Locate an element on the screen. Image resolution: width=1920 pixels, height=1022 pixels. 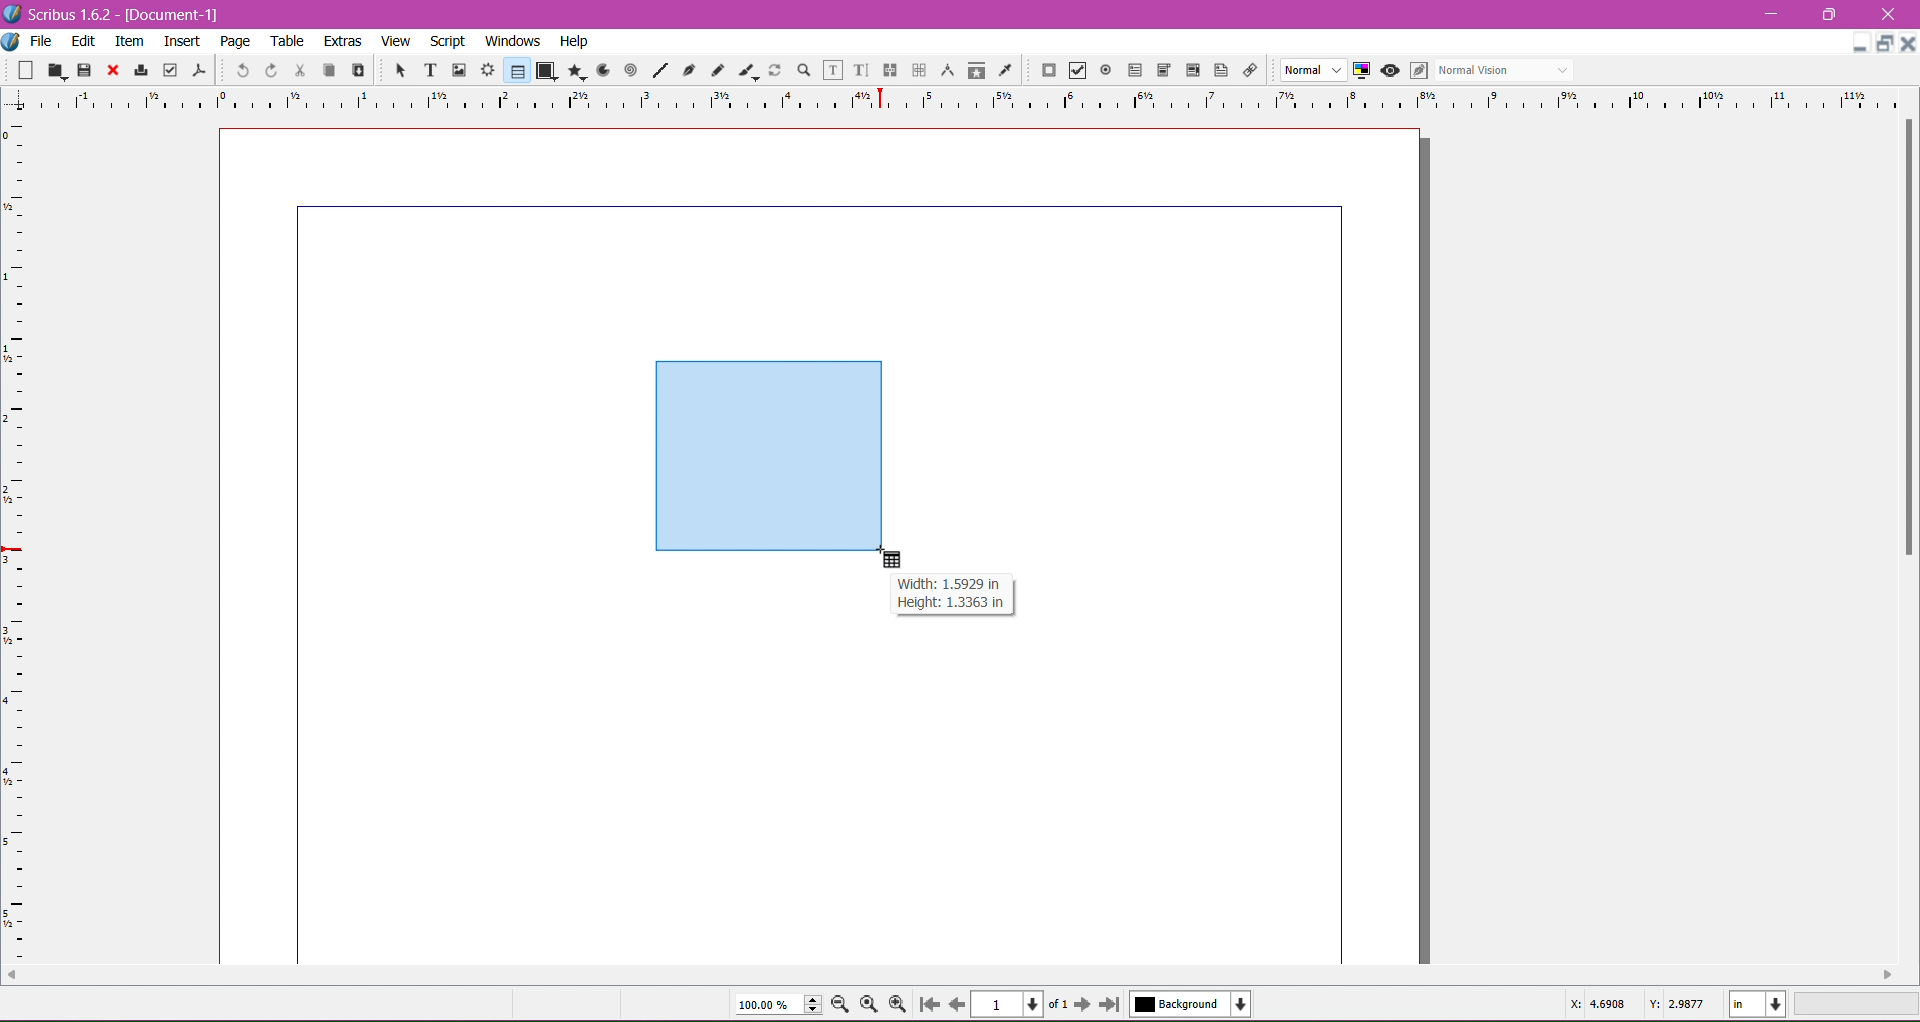
View is located at coordinates (396, 40).